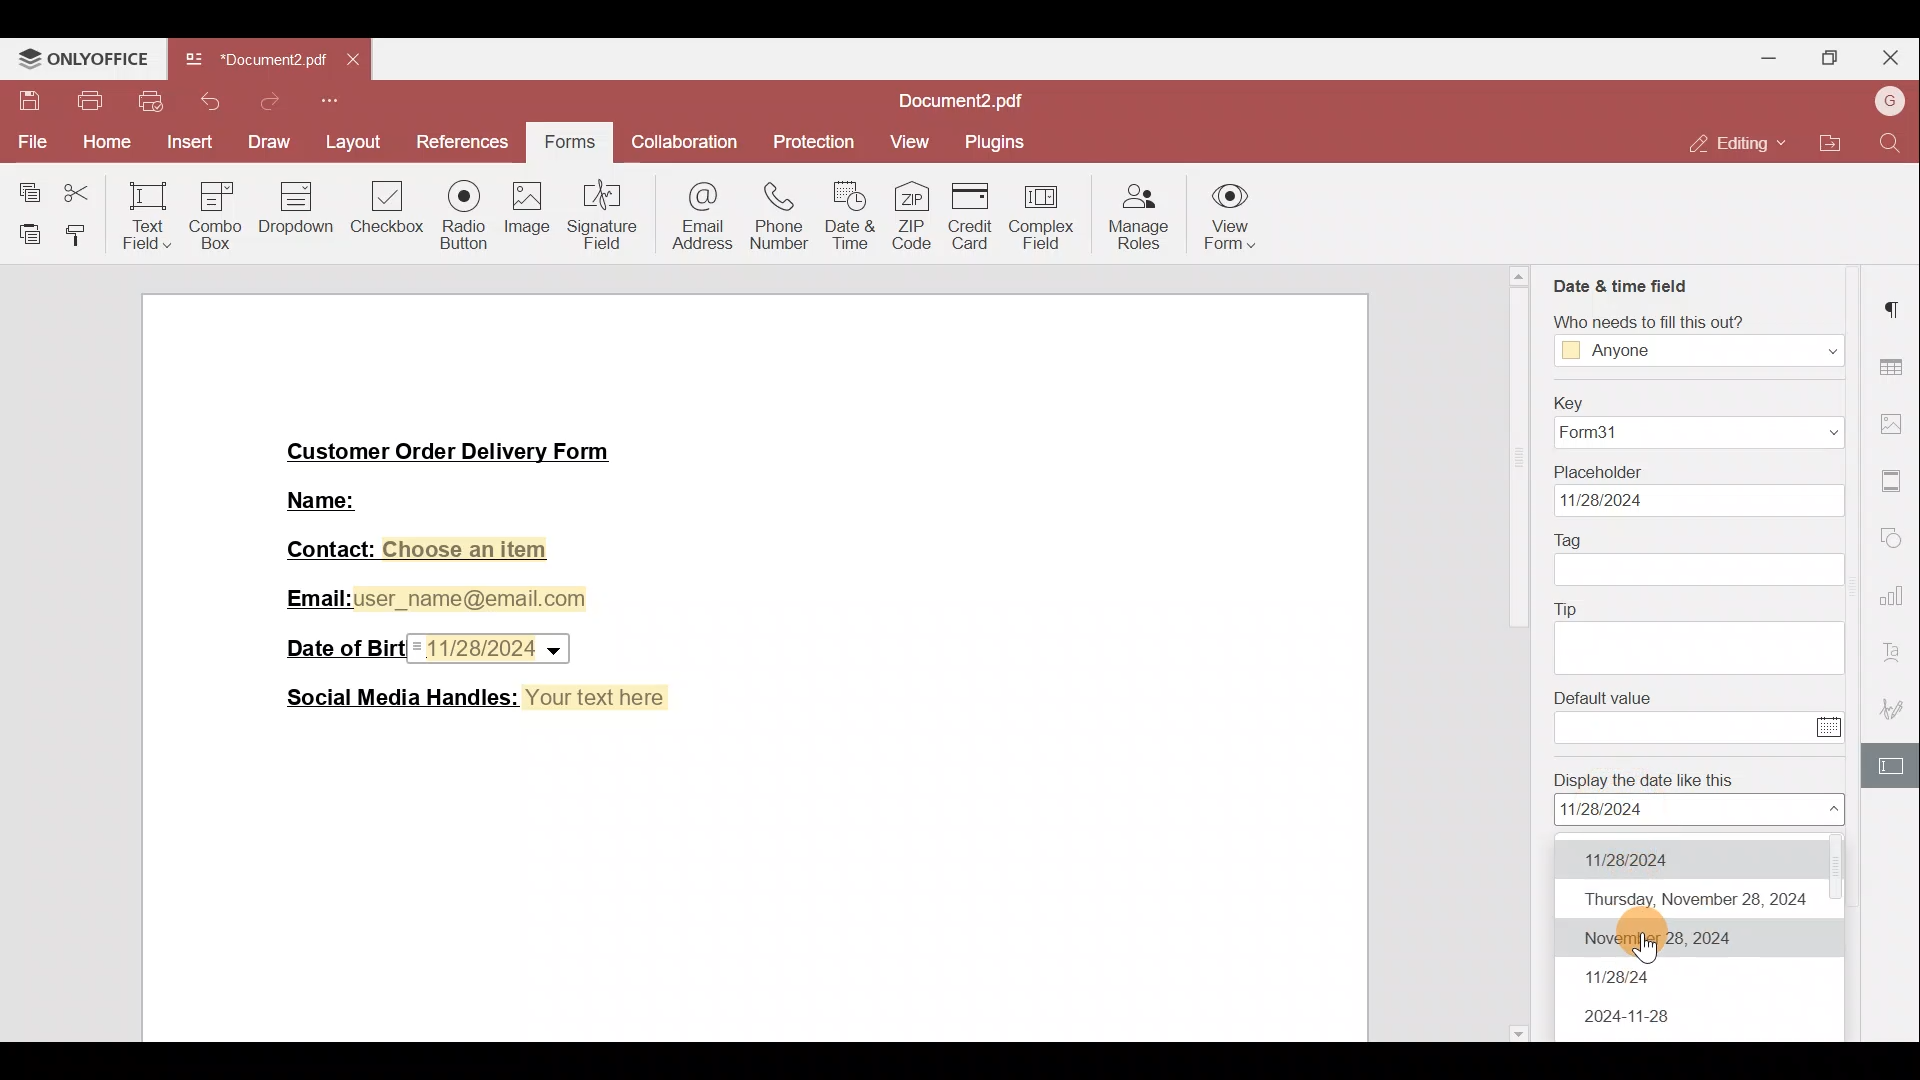 Image resolution: width=1920 pixels, height=1080 pixels. Describe the element at coordinates (1831, 56) in the screenshot. I see `Maximise` at that location.